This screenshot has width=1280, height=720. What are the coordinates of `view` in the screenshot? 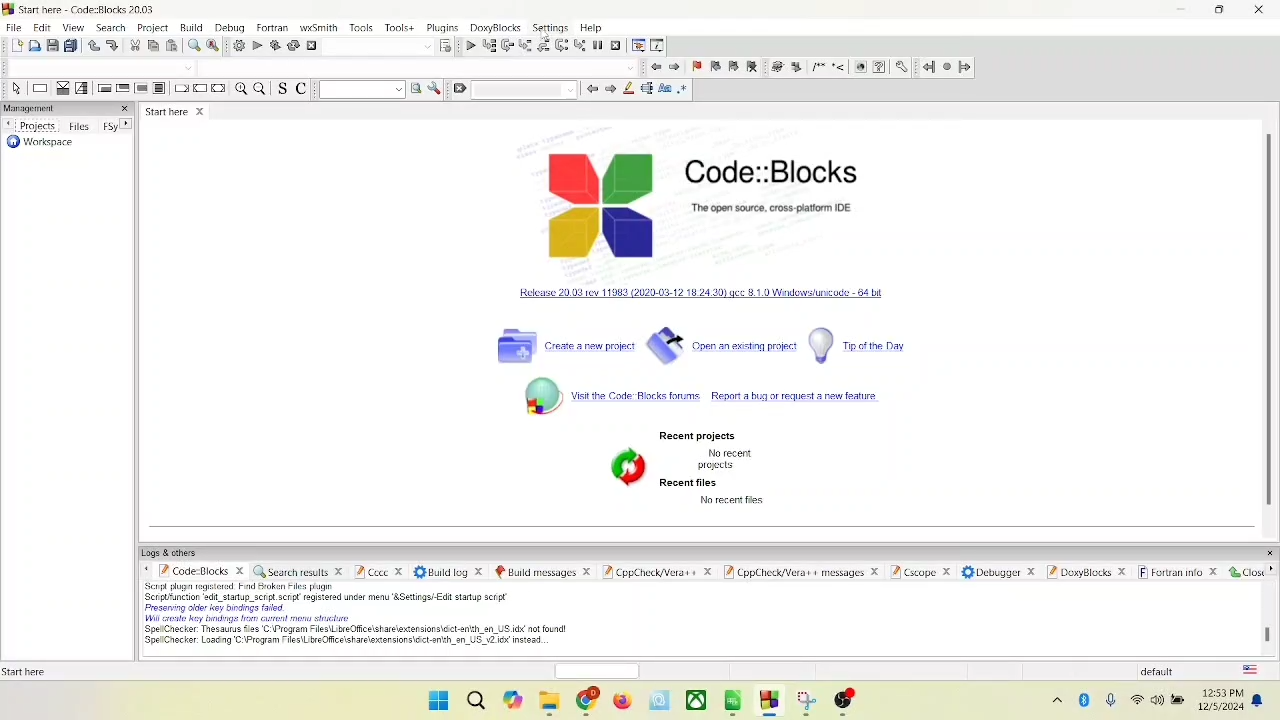 It's located at (71, 27).